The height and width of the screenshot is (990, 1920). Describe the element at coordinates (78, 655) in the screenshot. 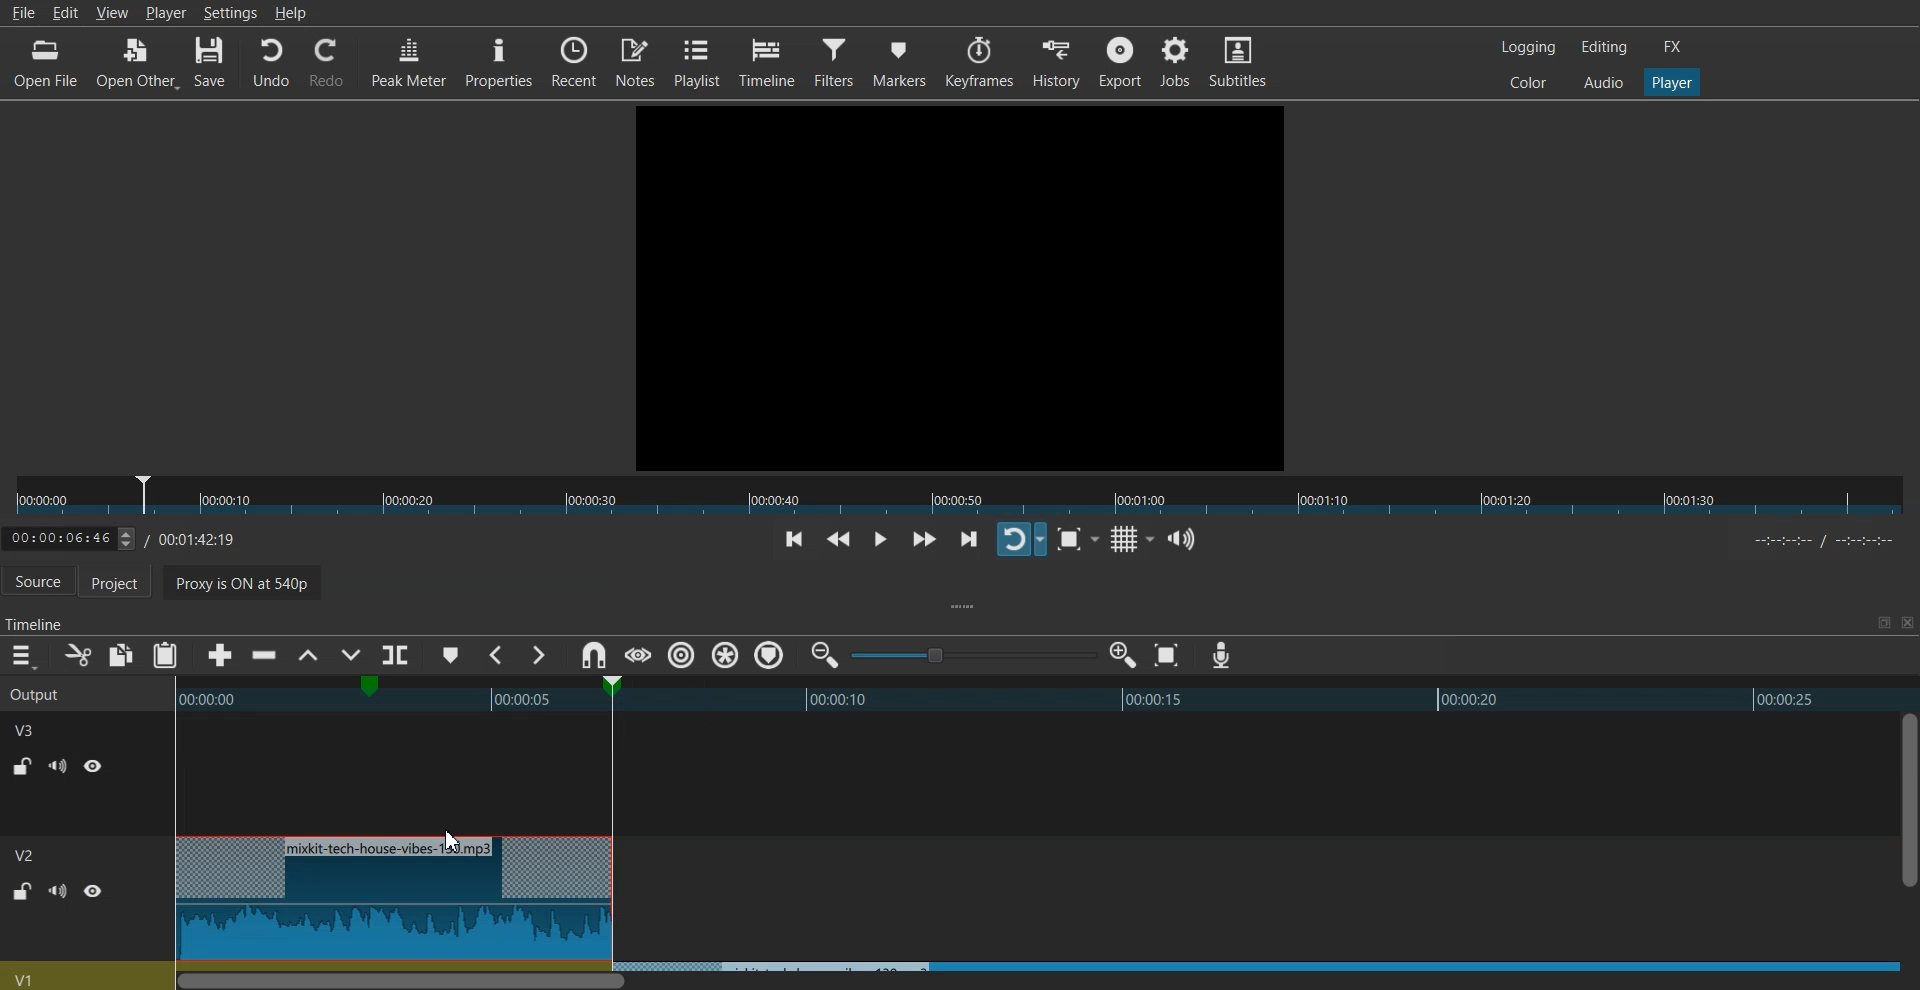

I see `Cut` at that location.